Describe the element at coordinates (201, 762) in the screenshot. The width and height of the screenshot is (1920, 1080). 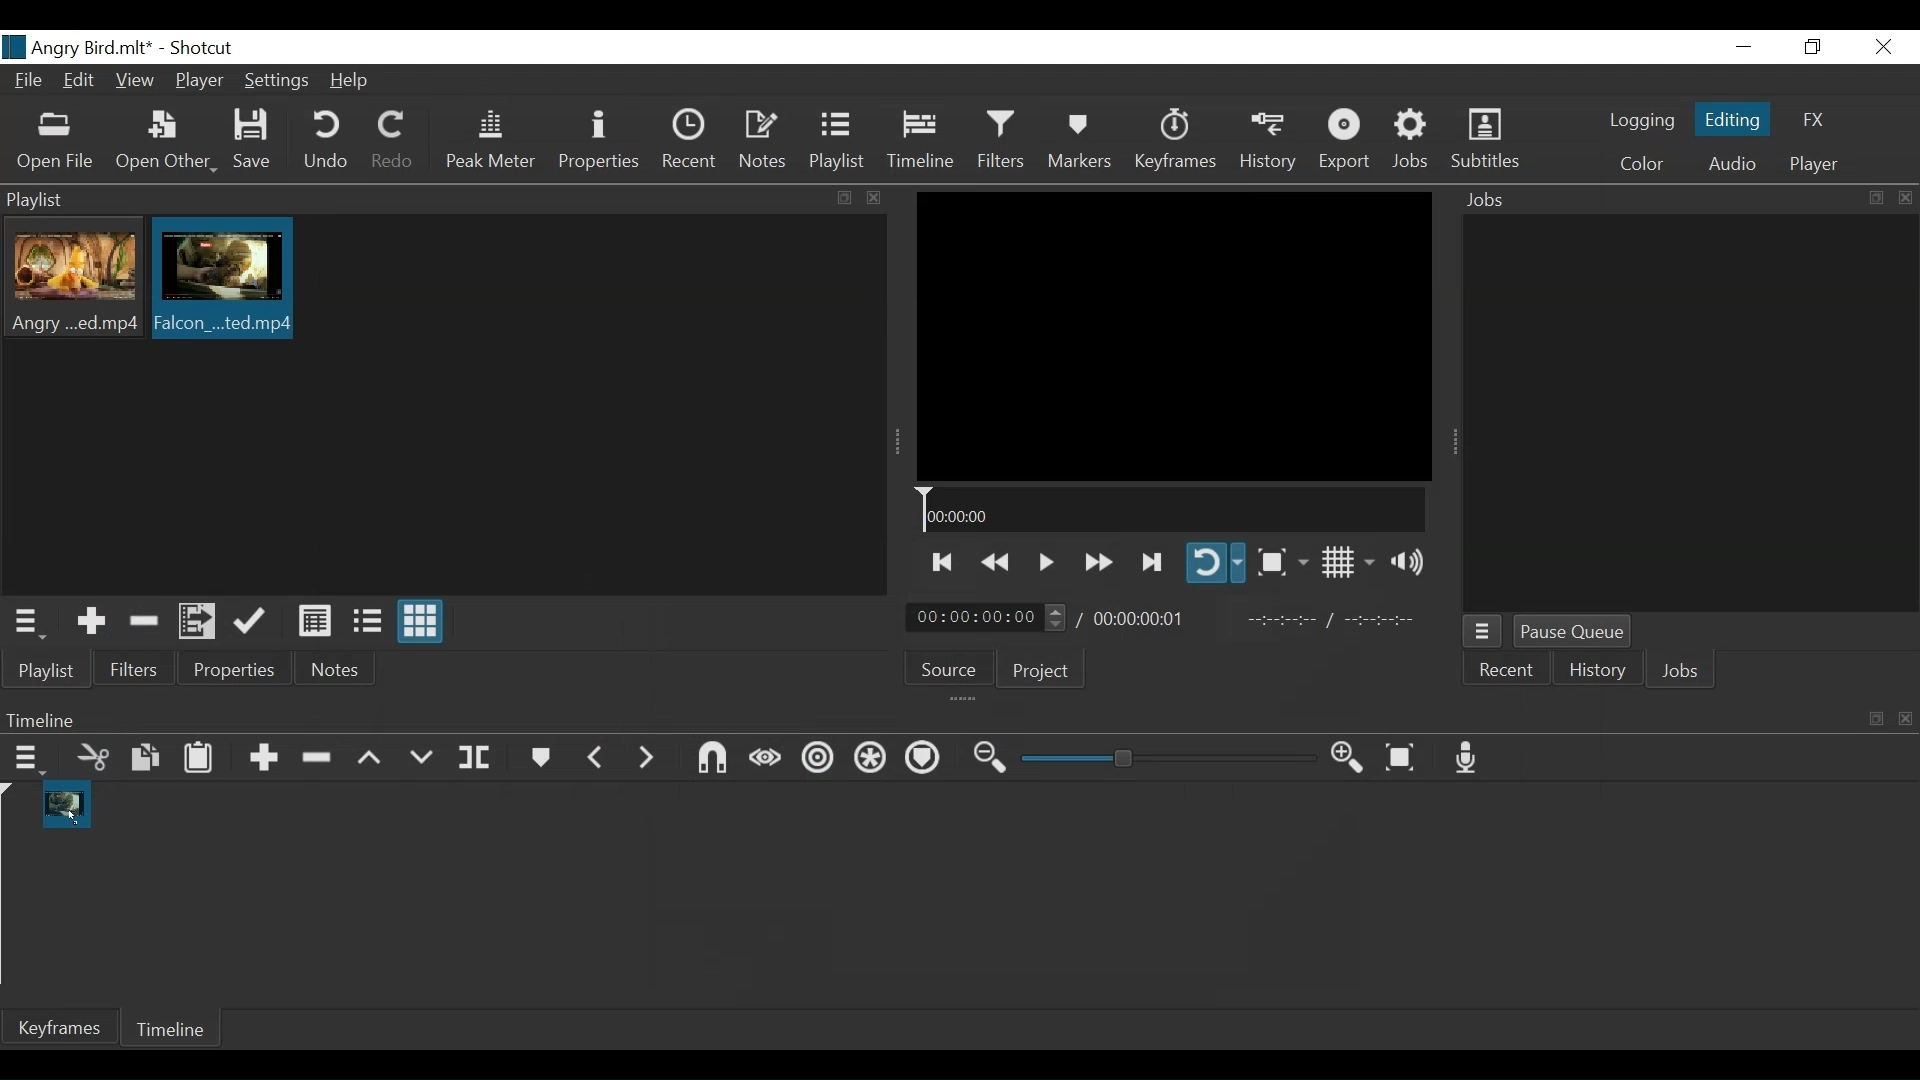
I see `Paste` at that location.